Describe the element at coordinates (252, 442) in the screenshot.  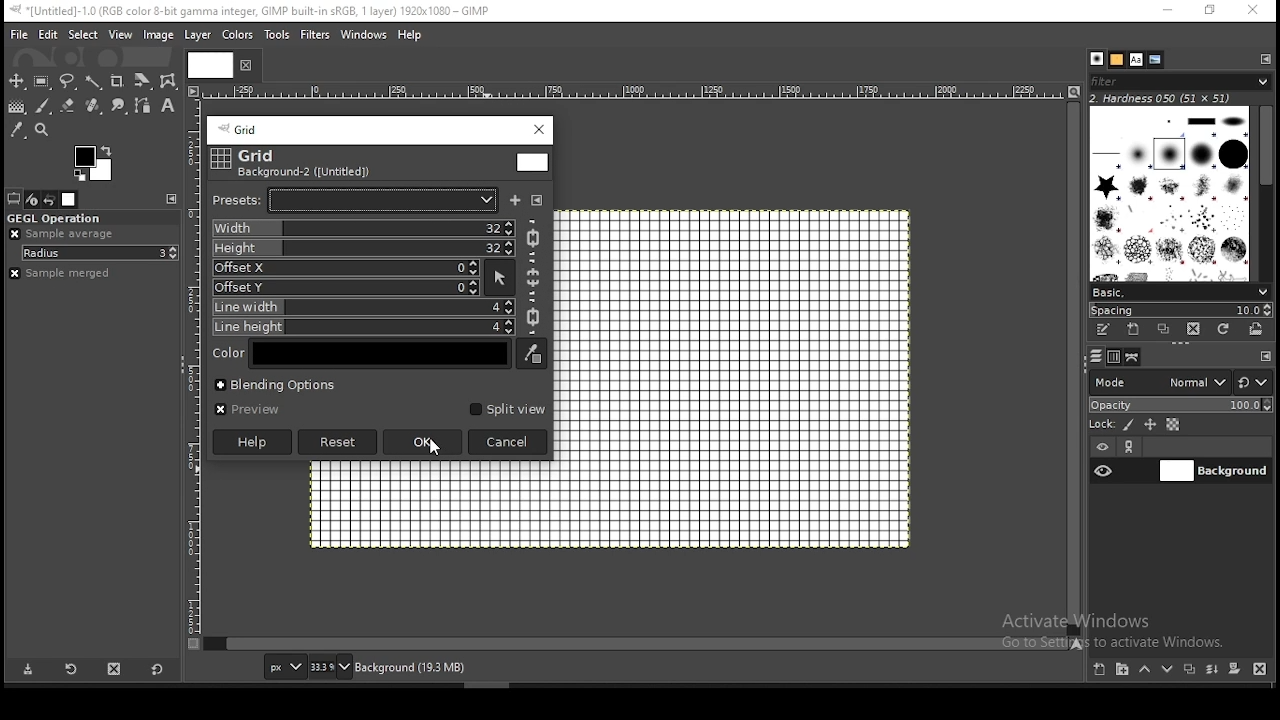
I see `help` at that location.